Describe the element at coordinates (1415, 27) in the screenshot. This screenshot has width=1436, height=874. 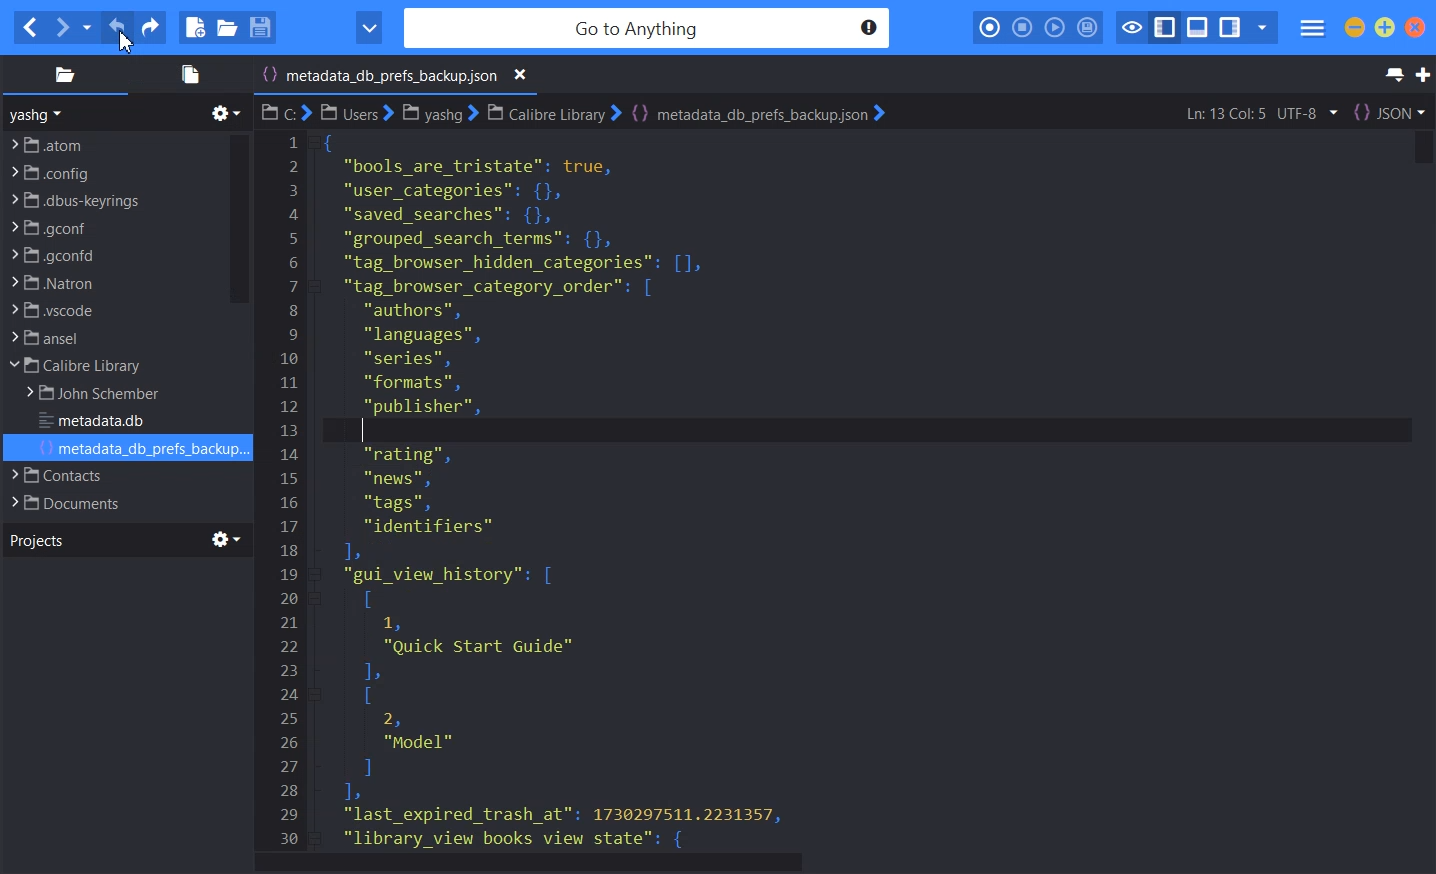
I see `Close` at that location.